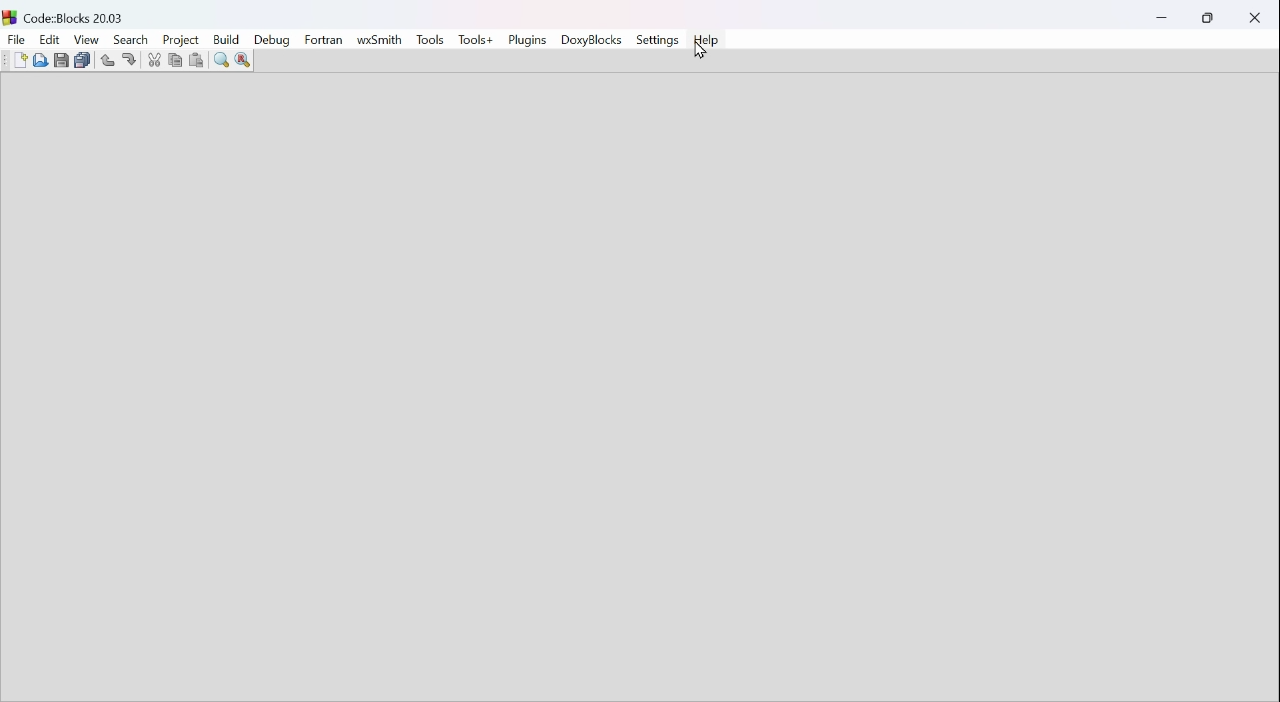 The image size is (1280, 702). What do you see at coordinates (179, 39) in the screenshot?
I see `Project` at bounding box center [179, 39].